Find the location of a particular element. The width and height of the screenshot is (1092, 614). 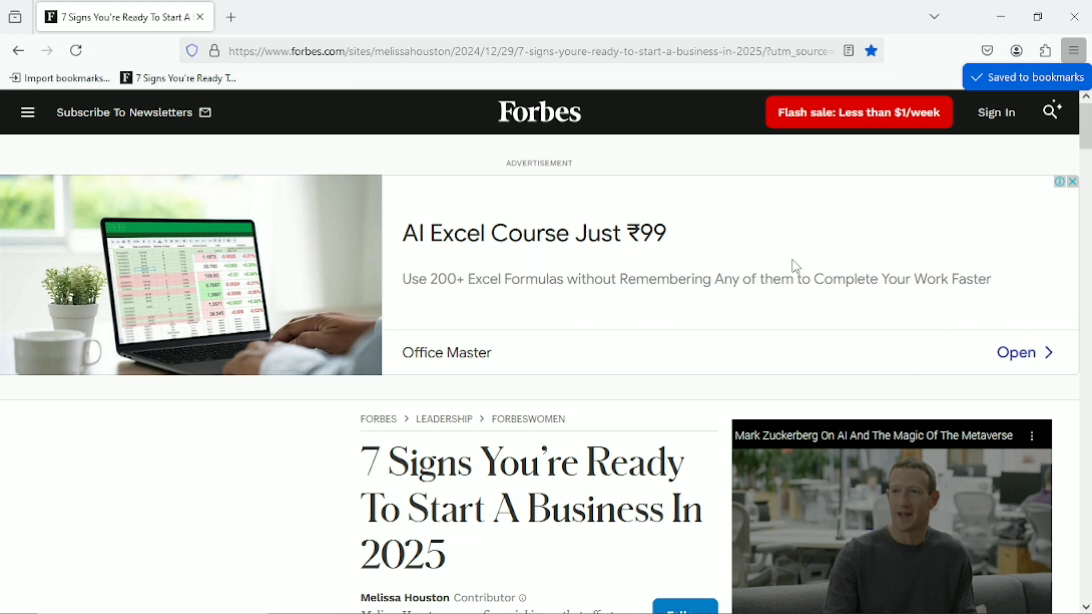

Go back is located at coordinates (17, 50).